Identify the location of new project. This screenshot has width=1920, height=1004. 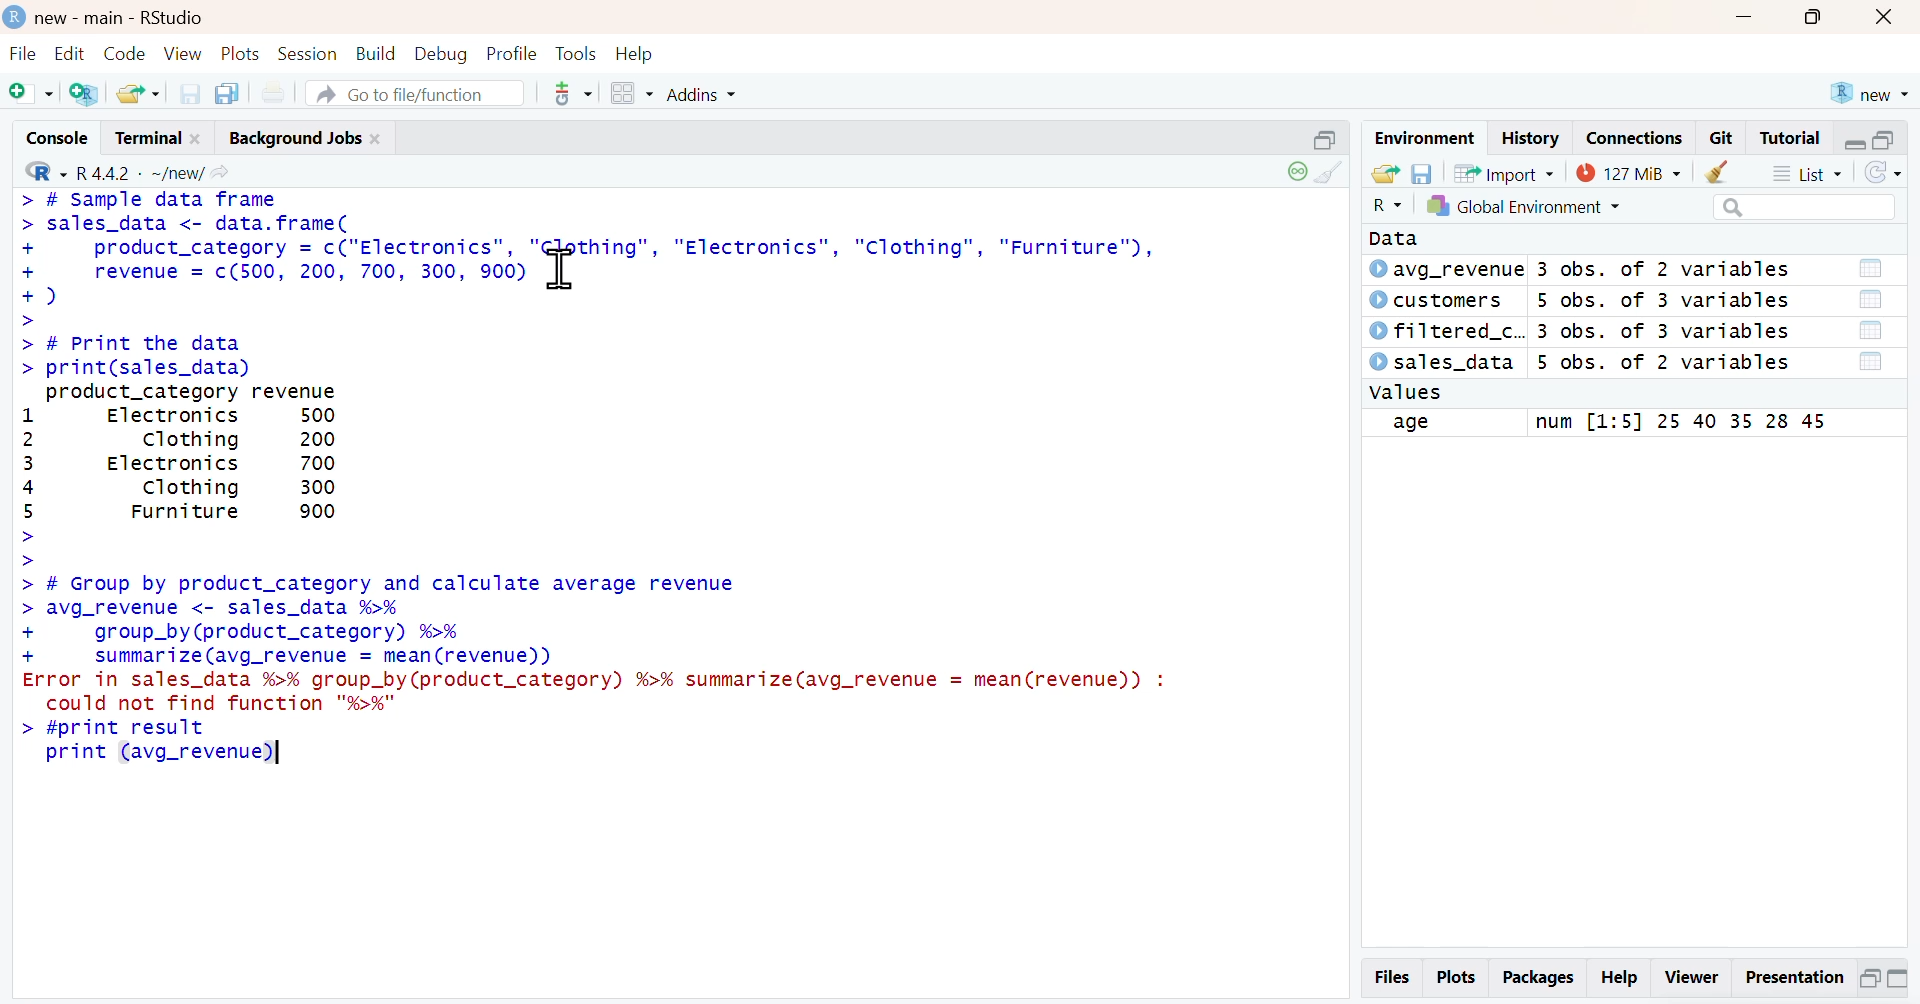
(1868, 93).